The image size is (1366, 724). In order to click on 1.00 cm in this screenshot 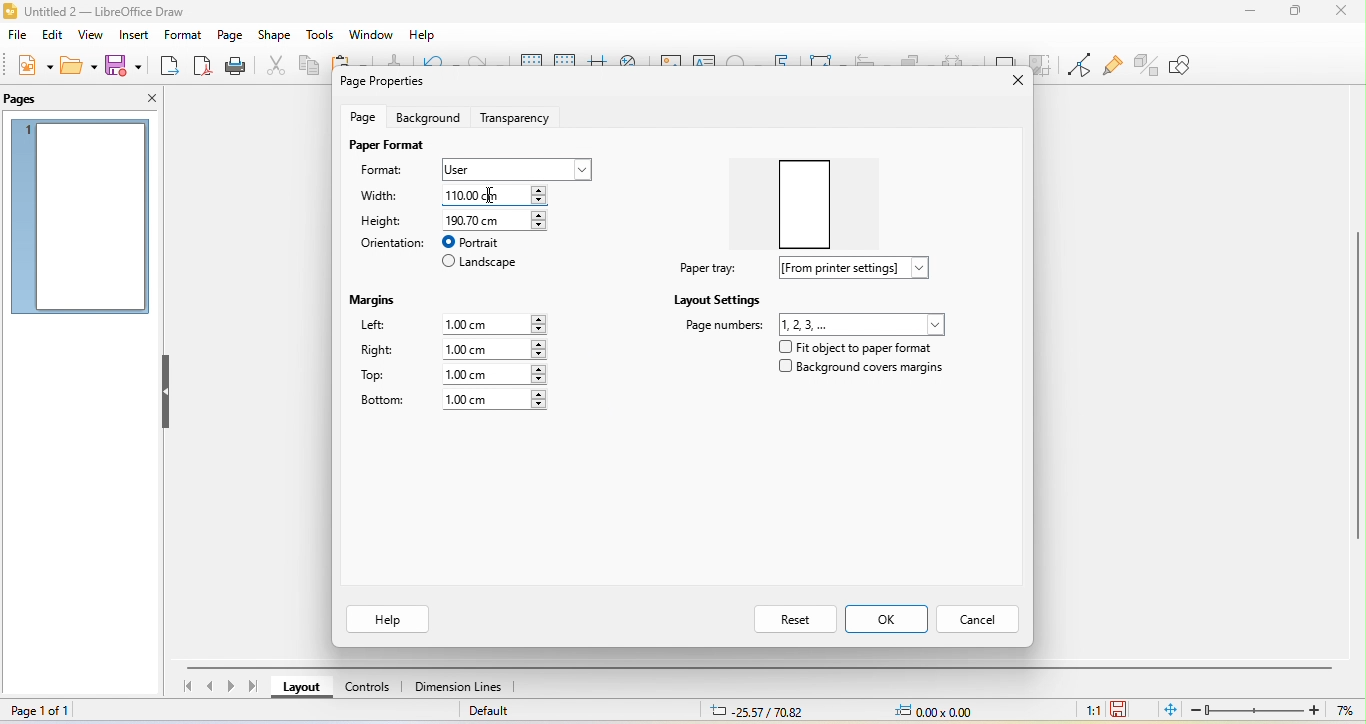, I will do `click(494, 374)`.